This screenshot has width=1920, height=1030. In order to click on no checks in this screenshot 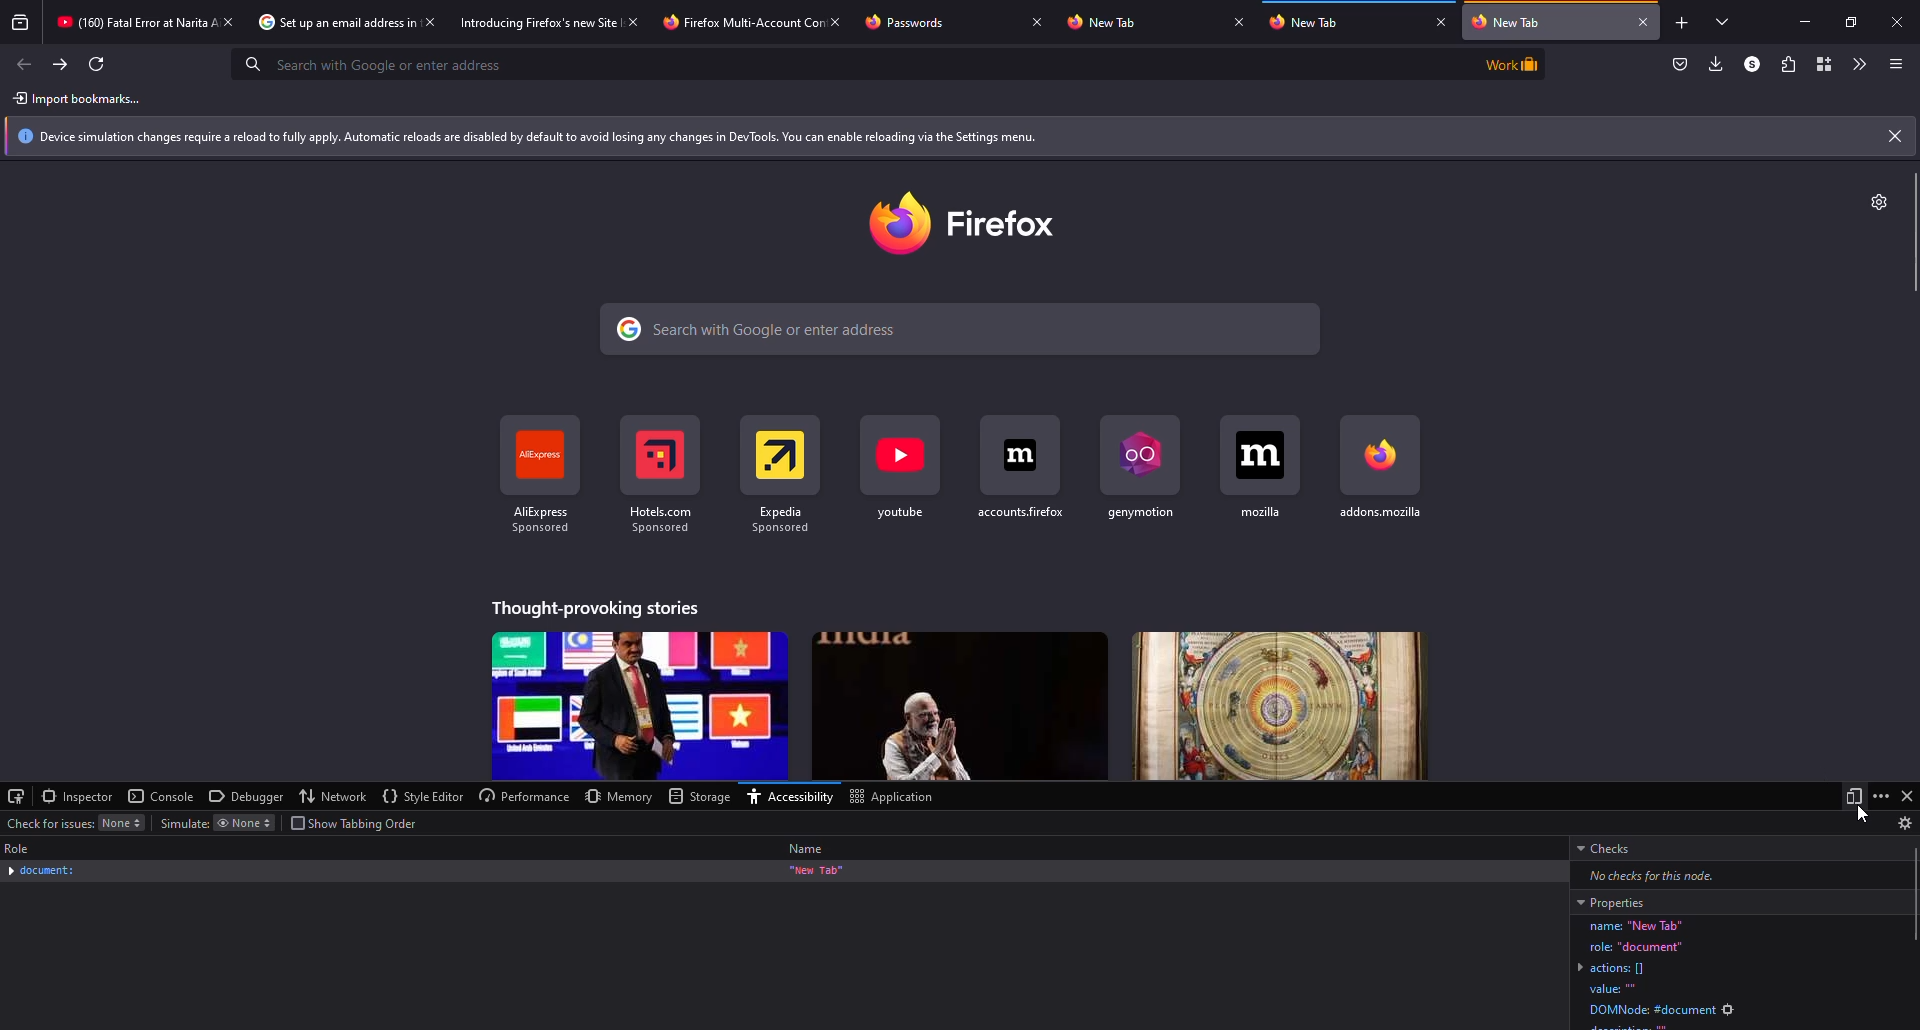, I will do `click(1644, 875)`.